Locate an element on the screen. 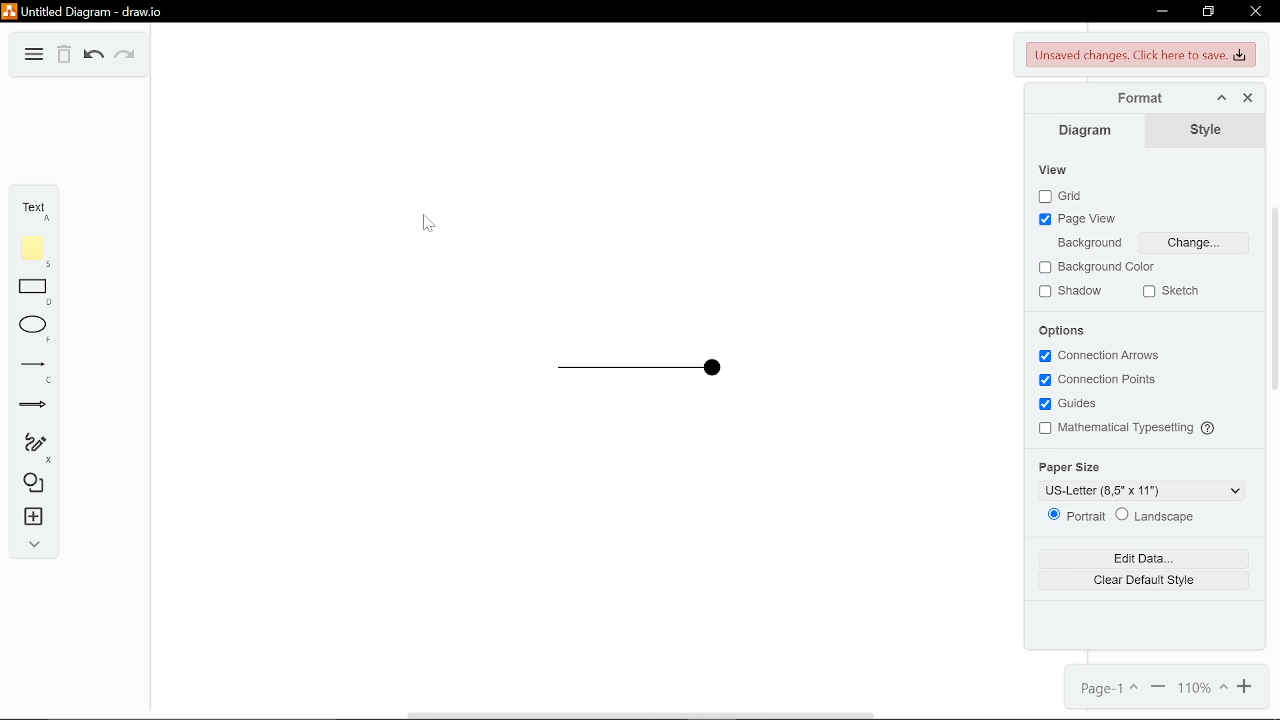 Image resolution: width=1280 pixels, height=720 pixels. Portrait is located at coordinates (1077, 515).